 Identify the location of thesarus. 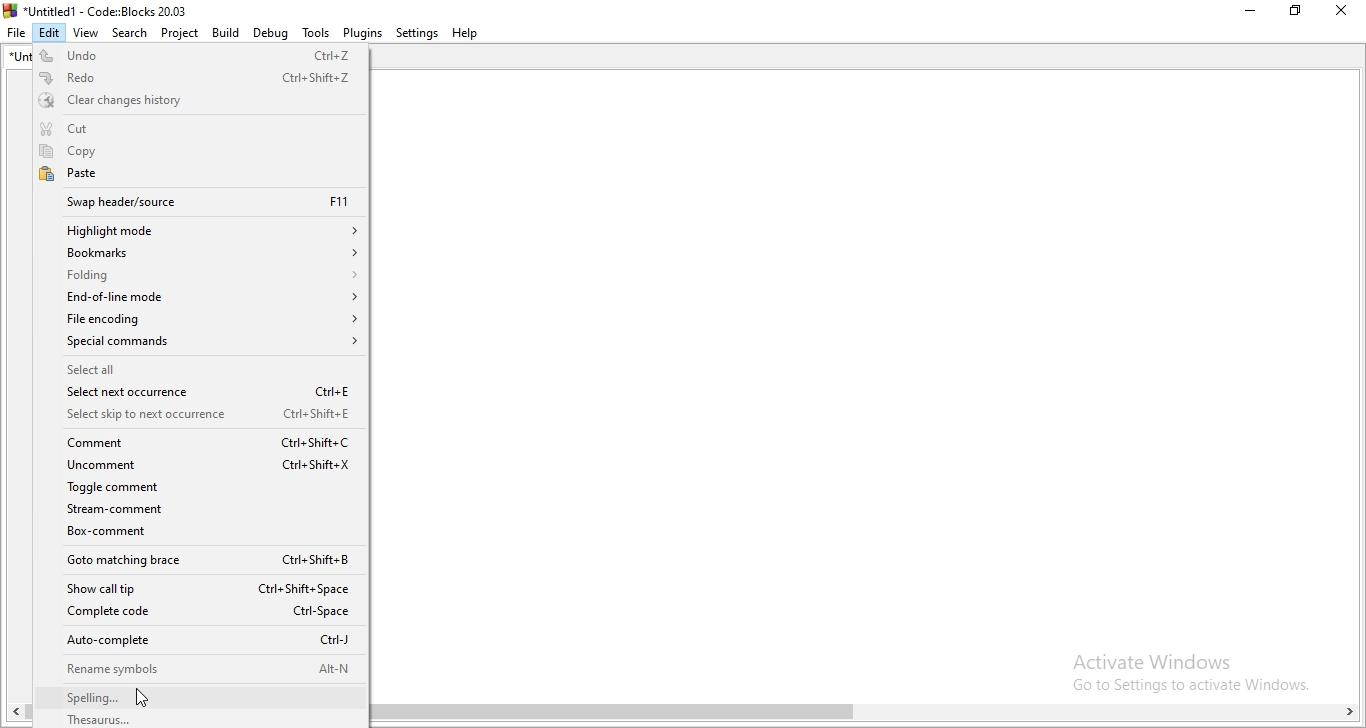
(206, 719).